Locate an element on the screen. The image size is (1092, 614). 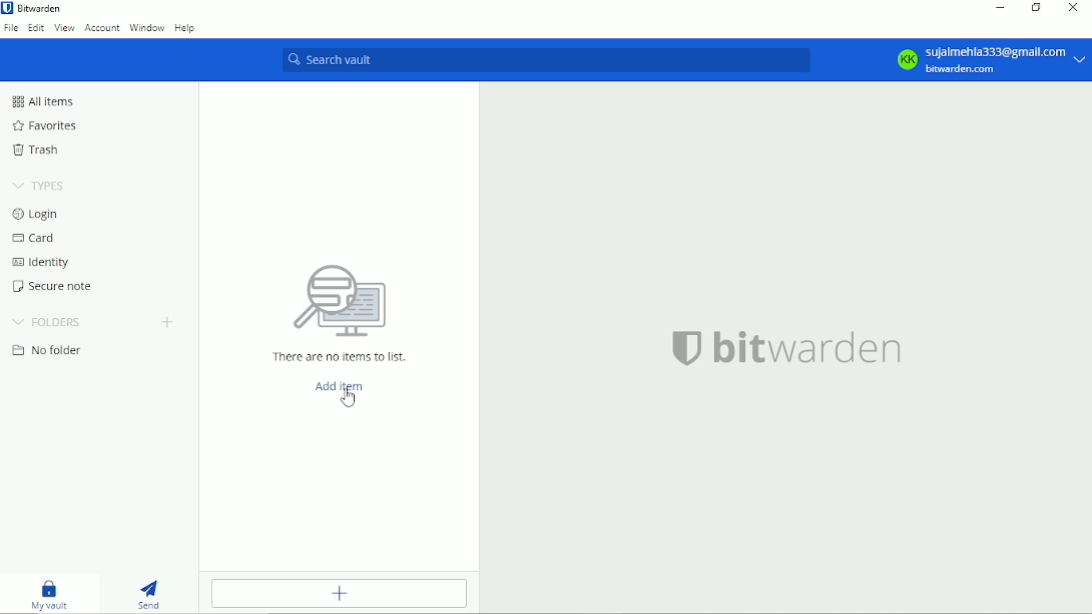
Bitwarden is located at coordinates (41, 8).